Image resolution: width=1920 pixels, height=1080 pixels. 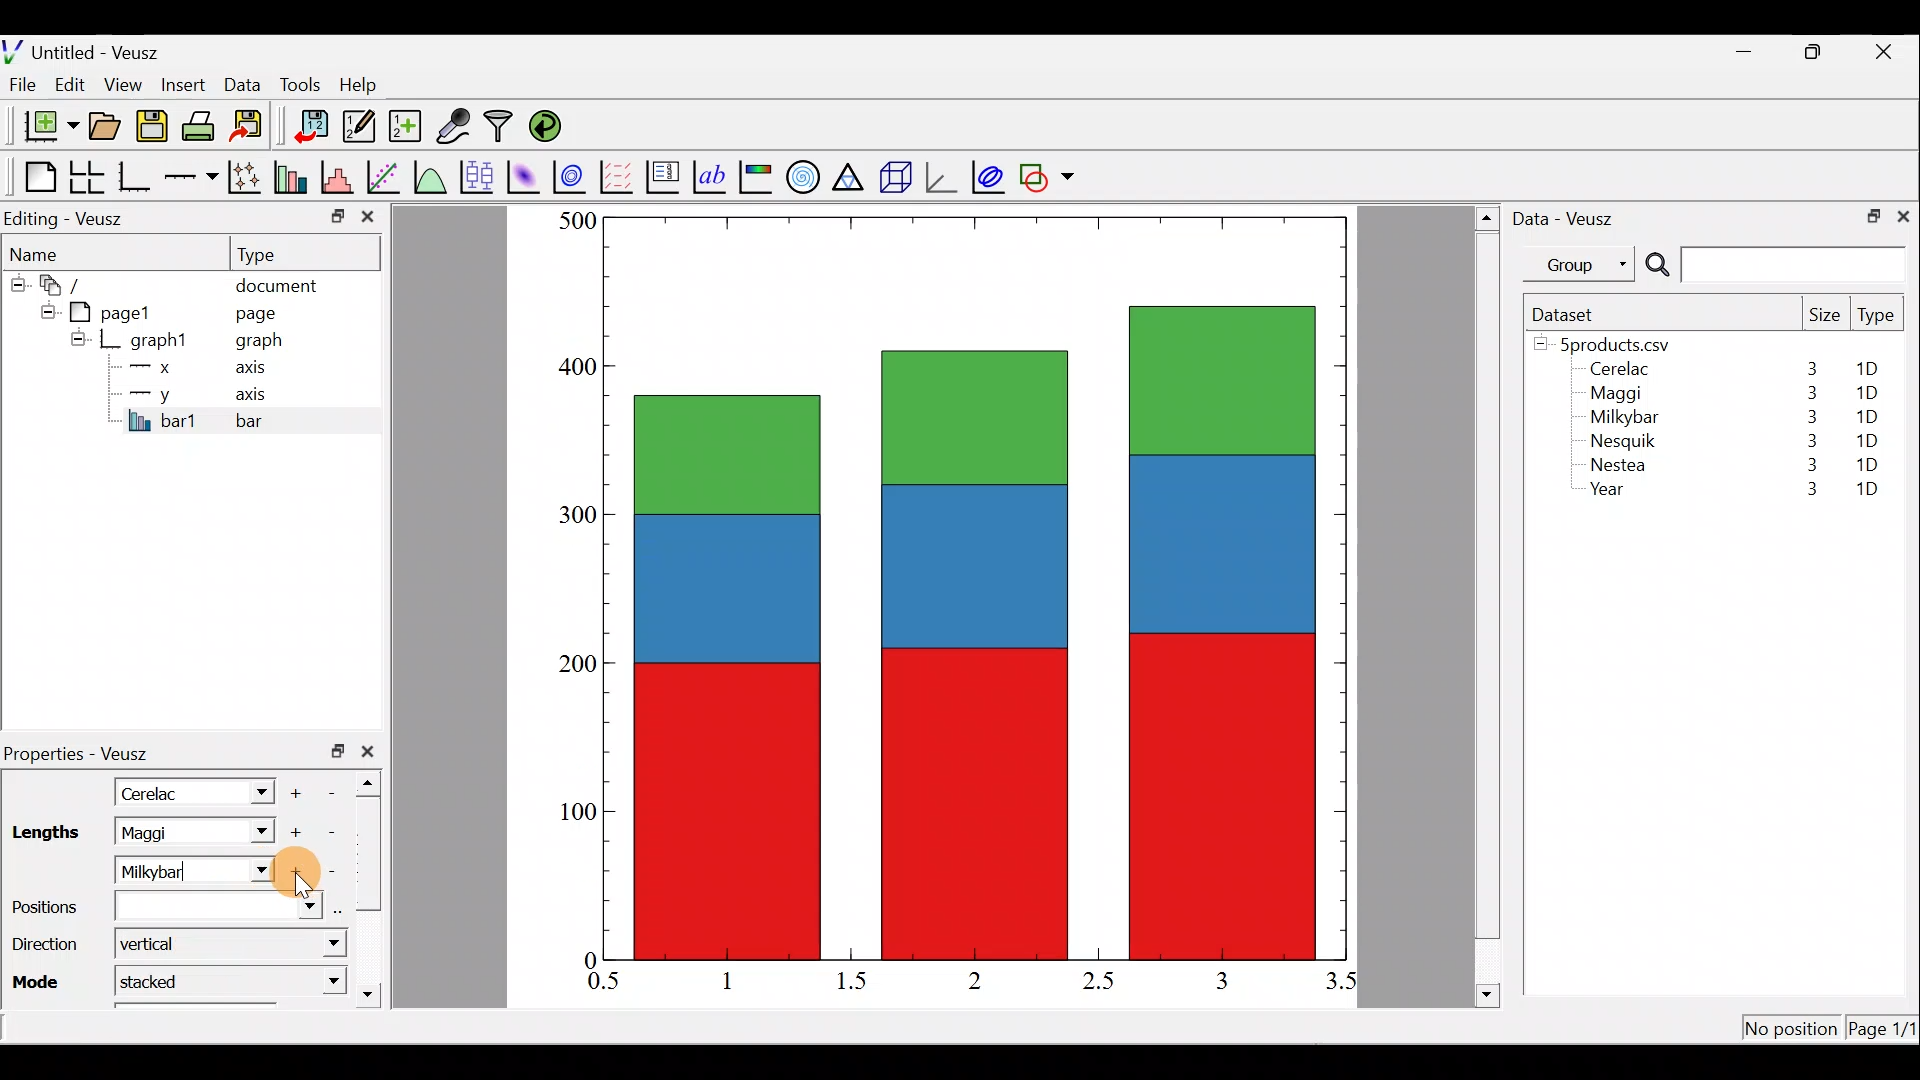 I want to click on graph, so click(x=259, y=343).